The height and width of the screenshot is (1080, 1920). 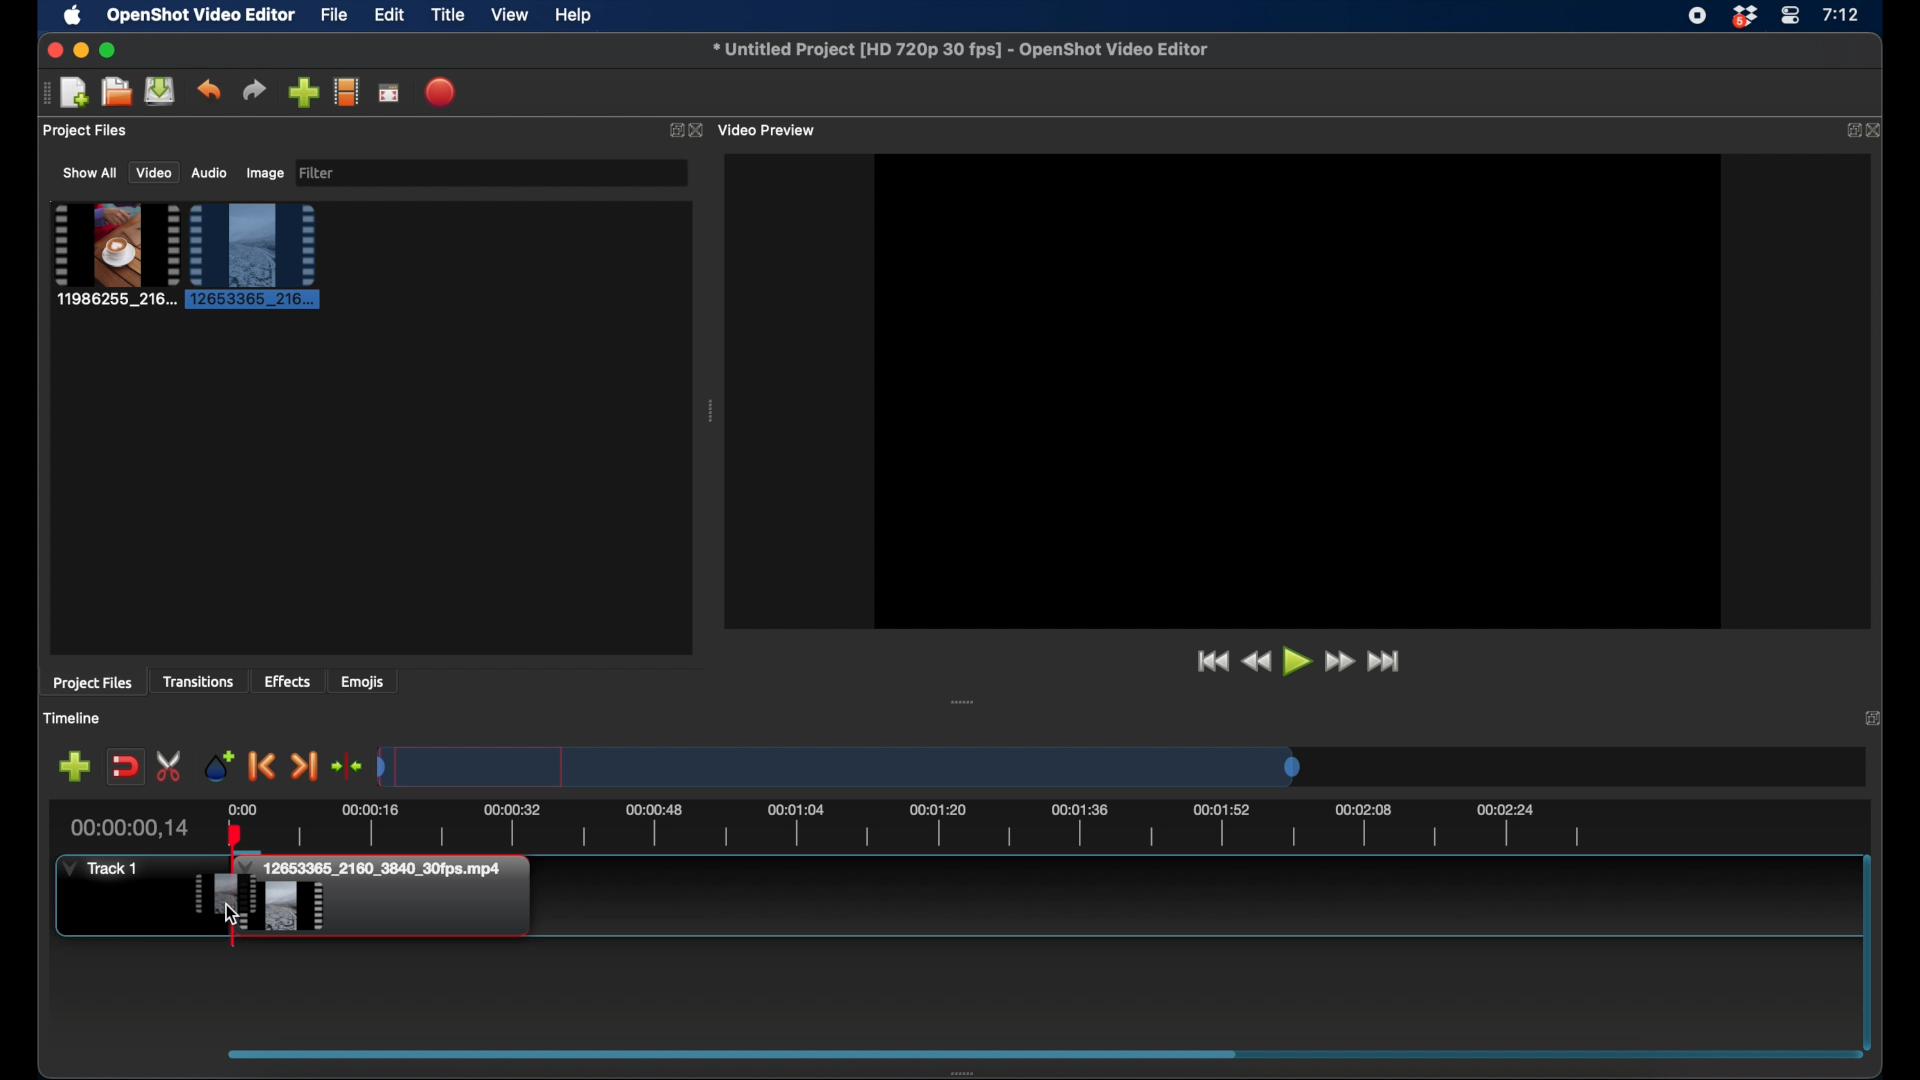 What do you see at coordinates (114, 255) in the screenshot?
I see `clip` at bounding box center [114, 255].